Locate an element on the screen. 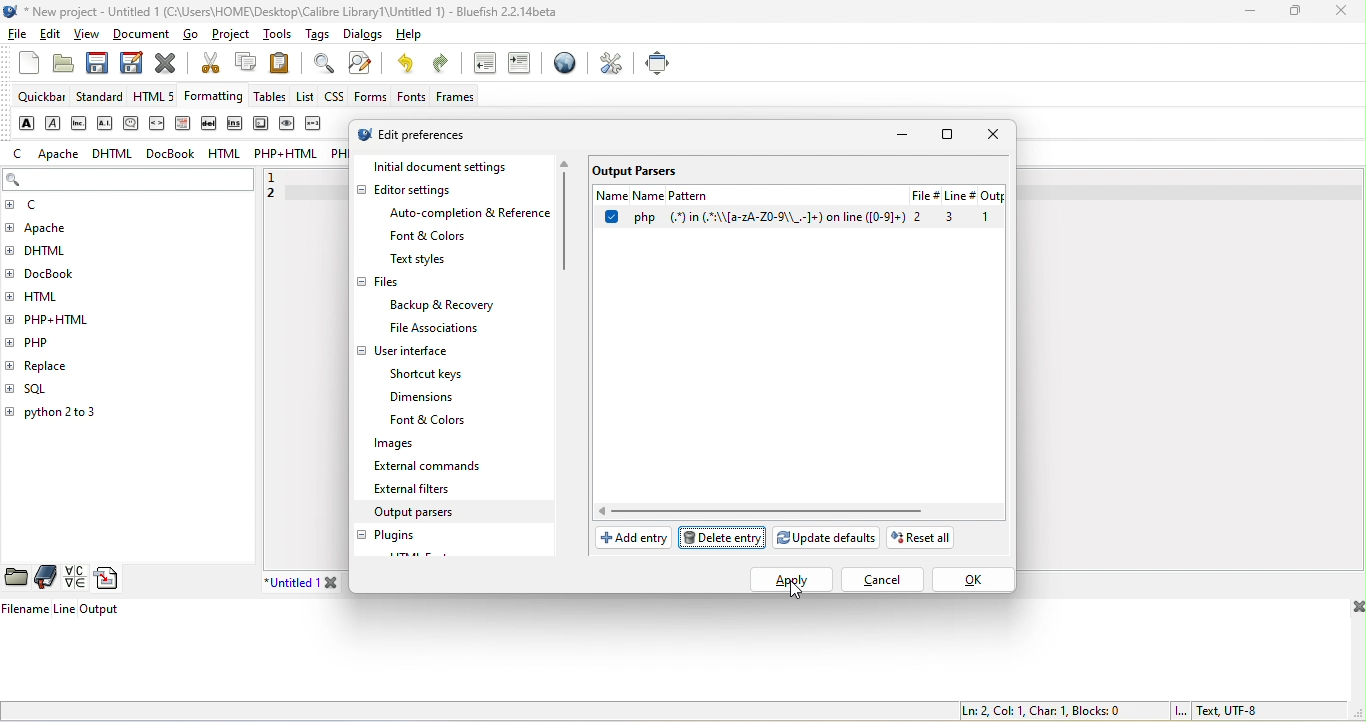 The height and width of the screenshot is (722, 1366). horizontal scroll bar is located at coordinates (764, 511).